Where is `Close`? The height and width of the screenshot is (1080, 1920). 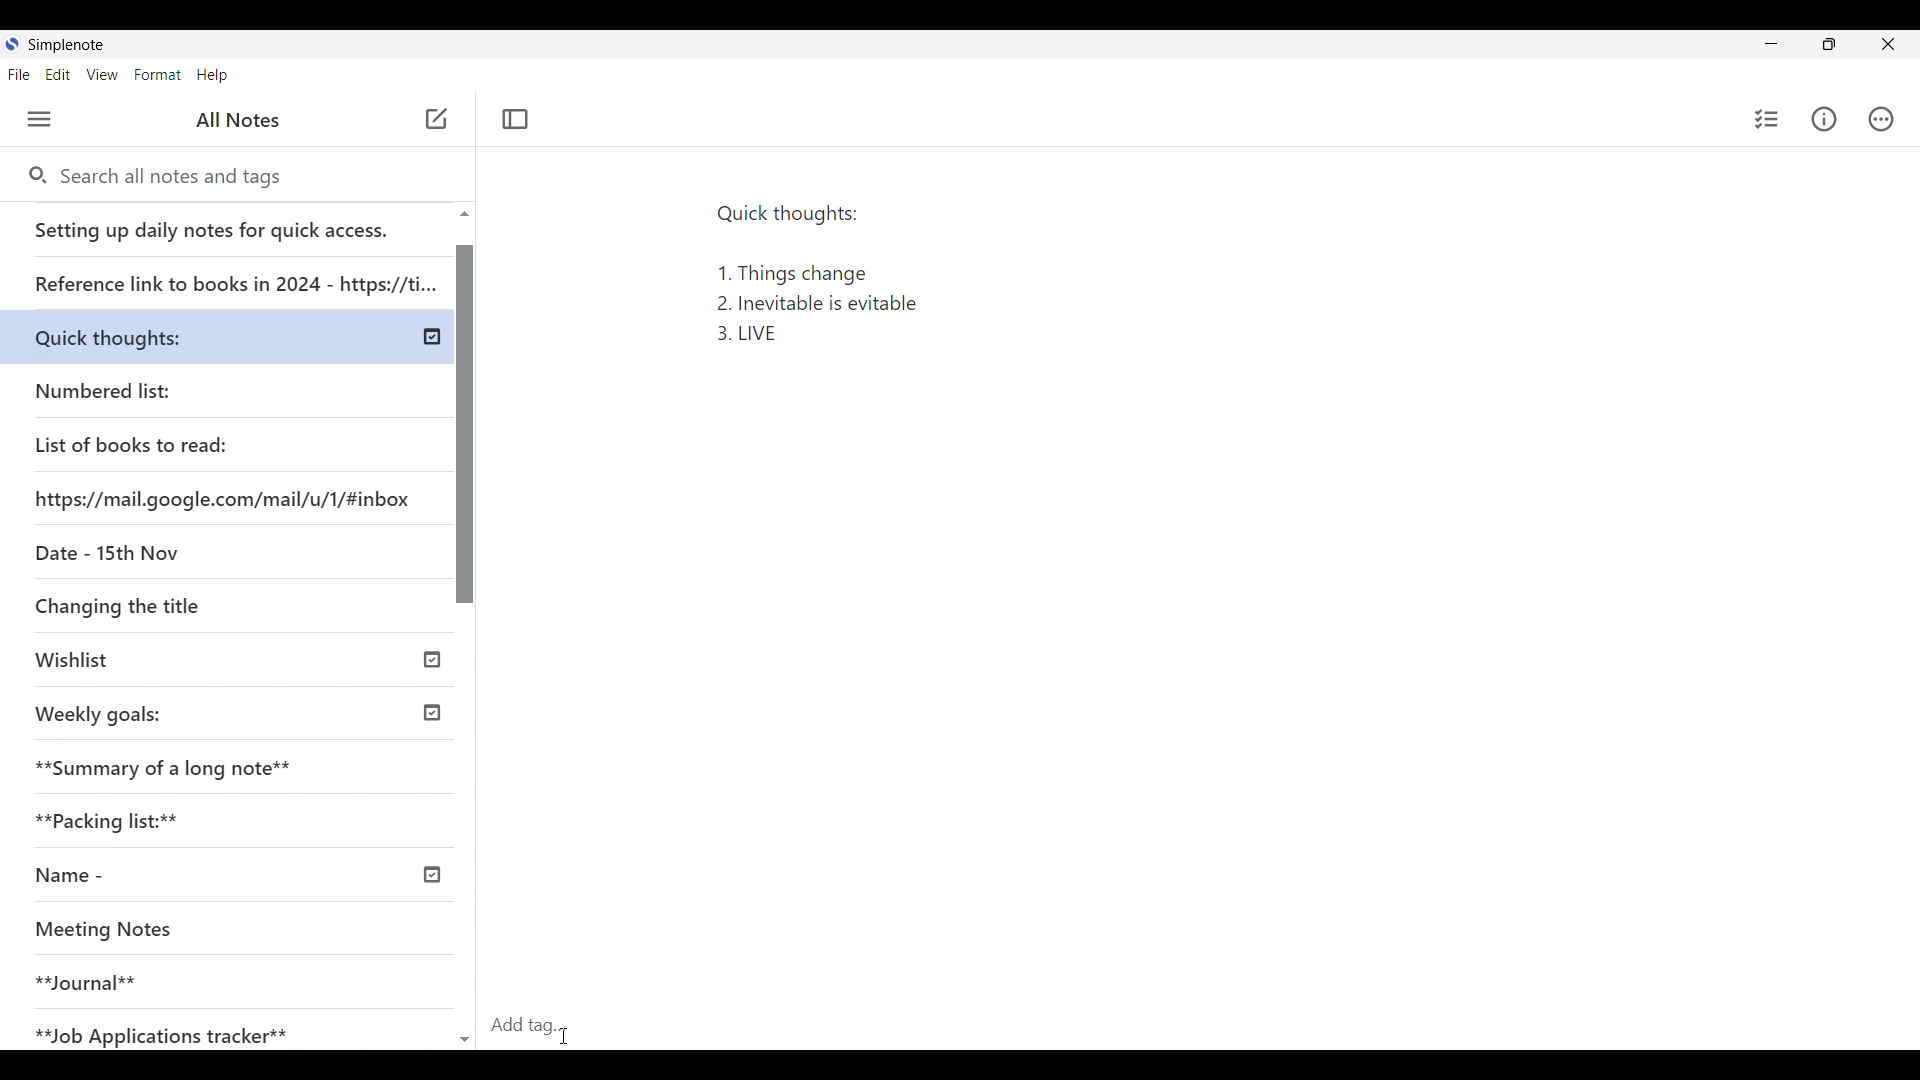
Close is located at coordinates (1888, 44).